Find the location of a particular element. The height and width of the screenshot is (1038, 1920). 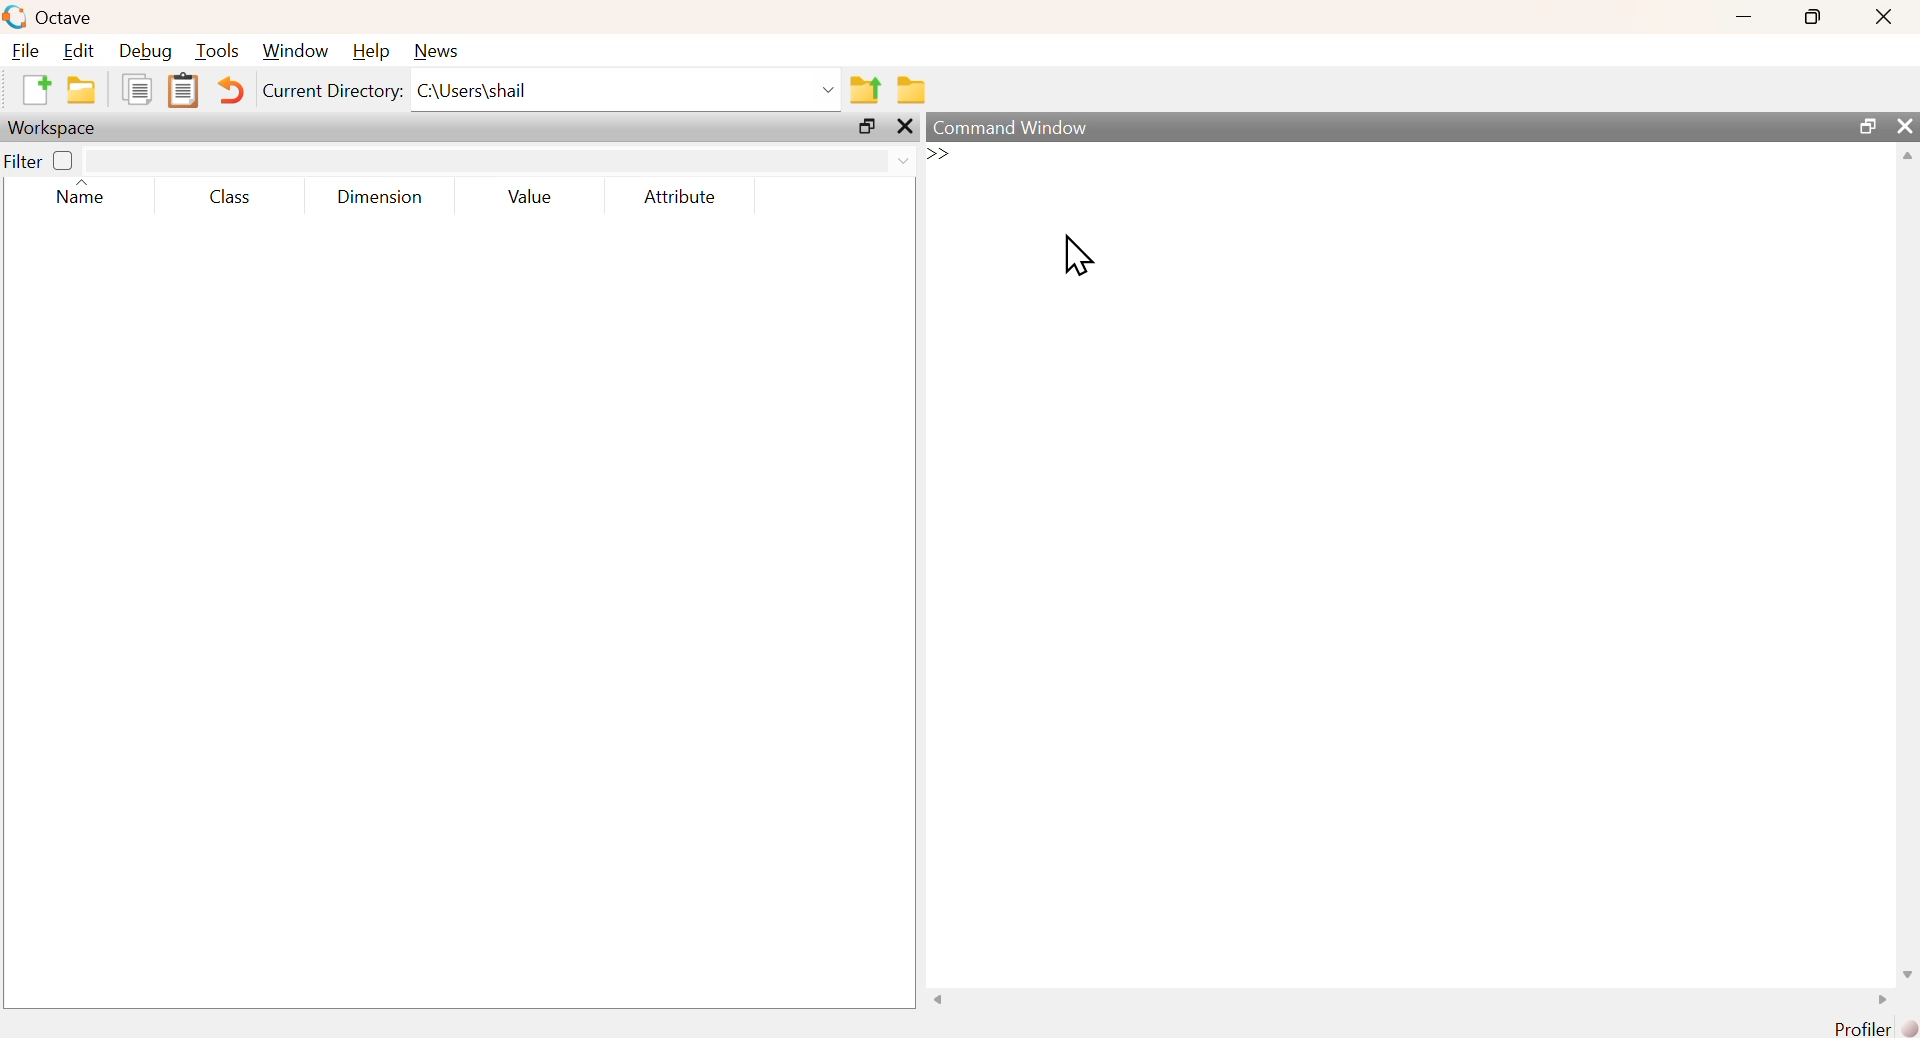

C:\Users\shail  is located at coordinates (627, 90).